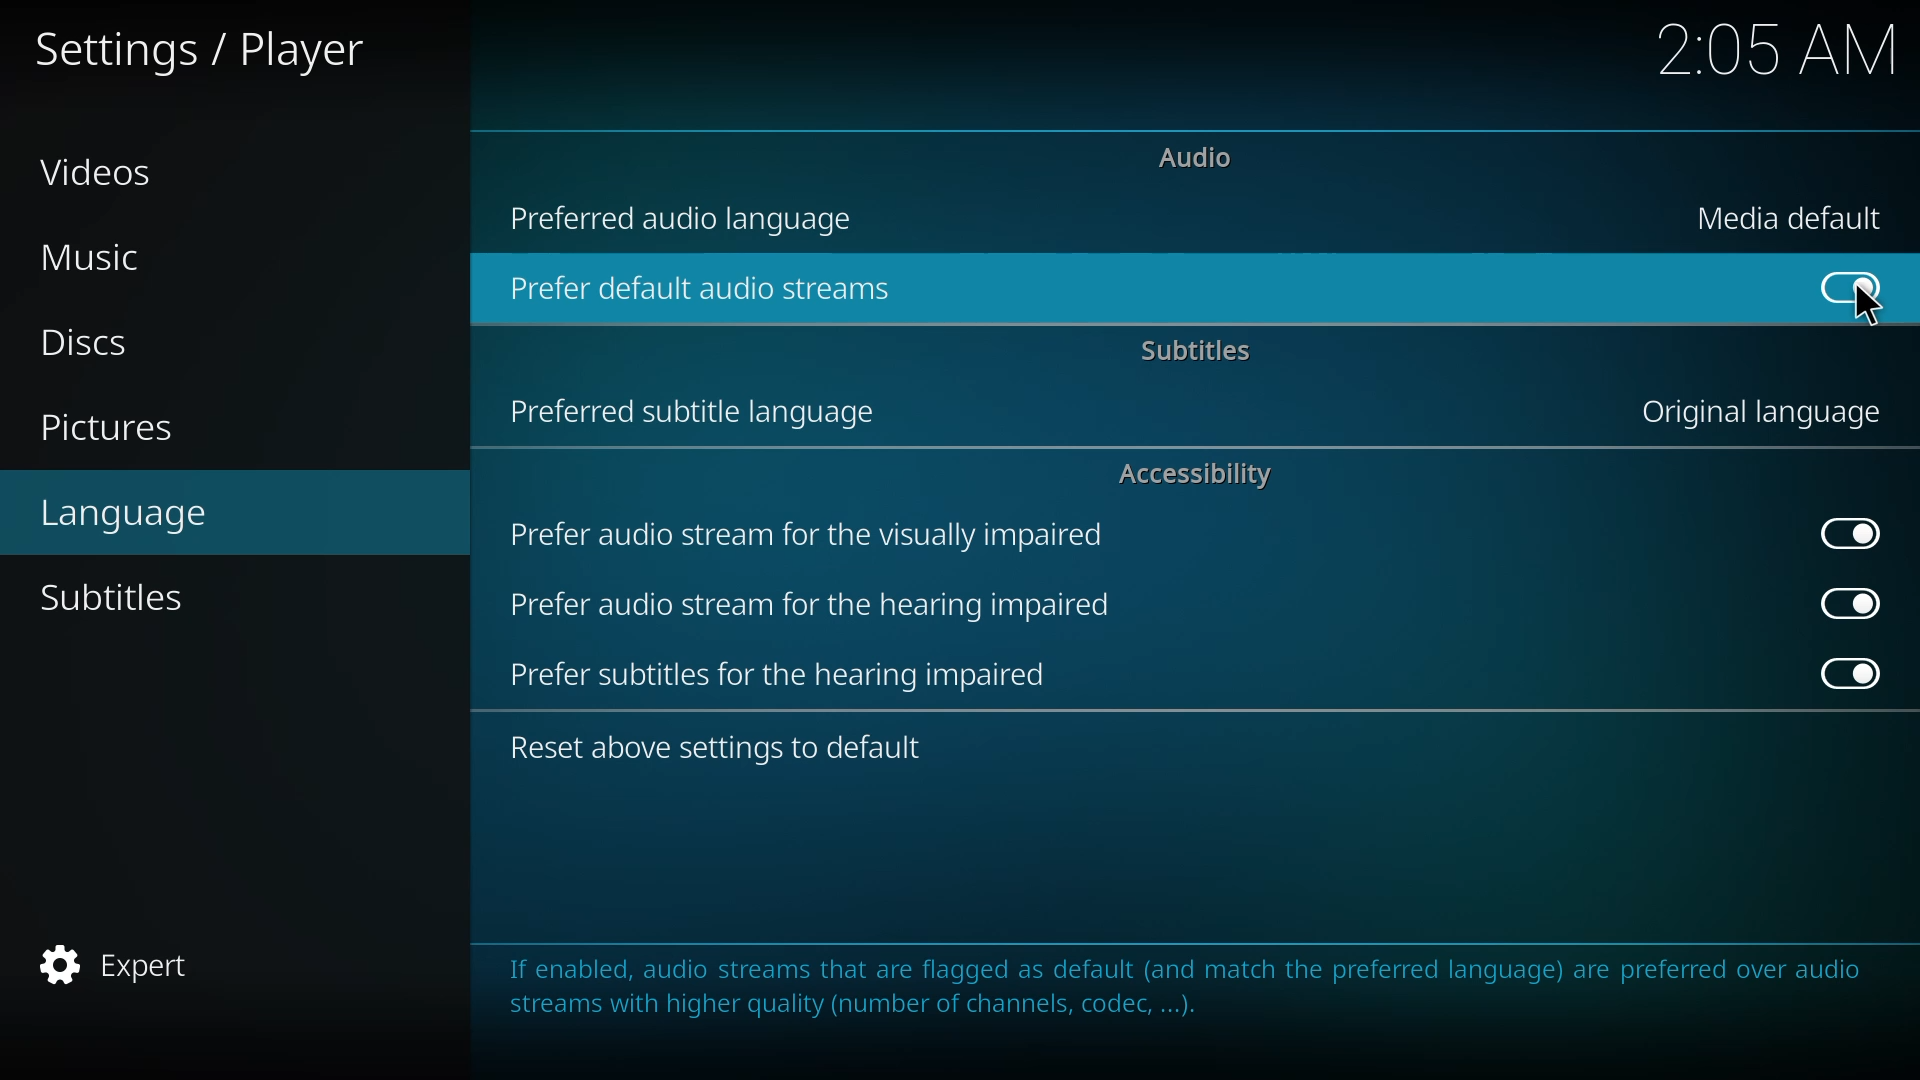 Image resolution: width=1920 pixels, height=1080 pixels. What do you see at coordinates (1867, 308) in the screenshot?
I see `cursor` at bounding box center [1867, 308].